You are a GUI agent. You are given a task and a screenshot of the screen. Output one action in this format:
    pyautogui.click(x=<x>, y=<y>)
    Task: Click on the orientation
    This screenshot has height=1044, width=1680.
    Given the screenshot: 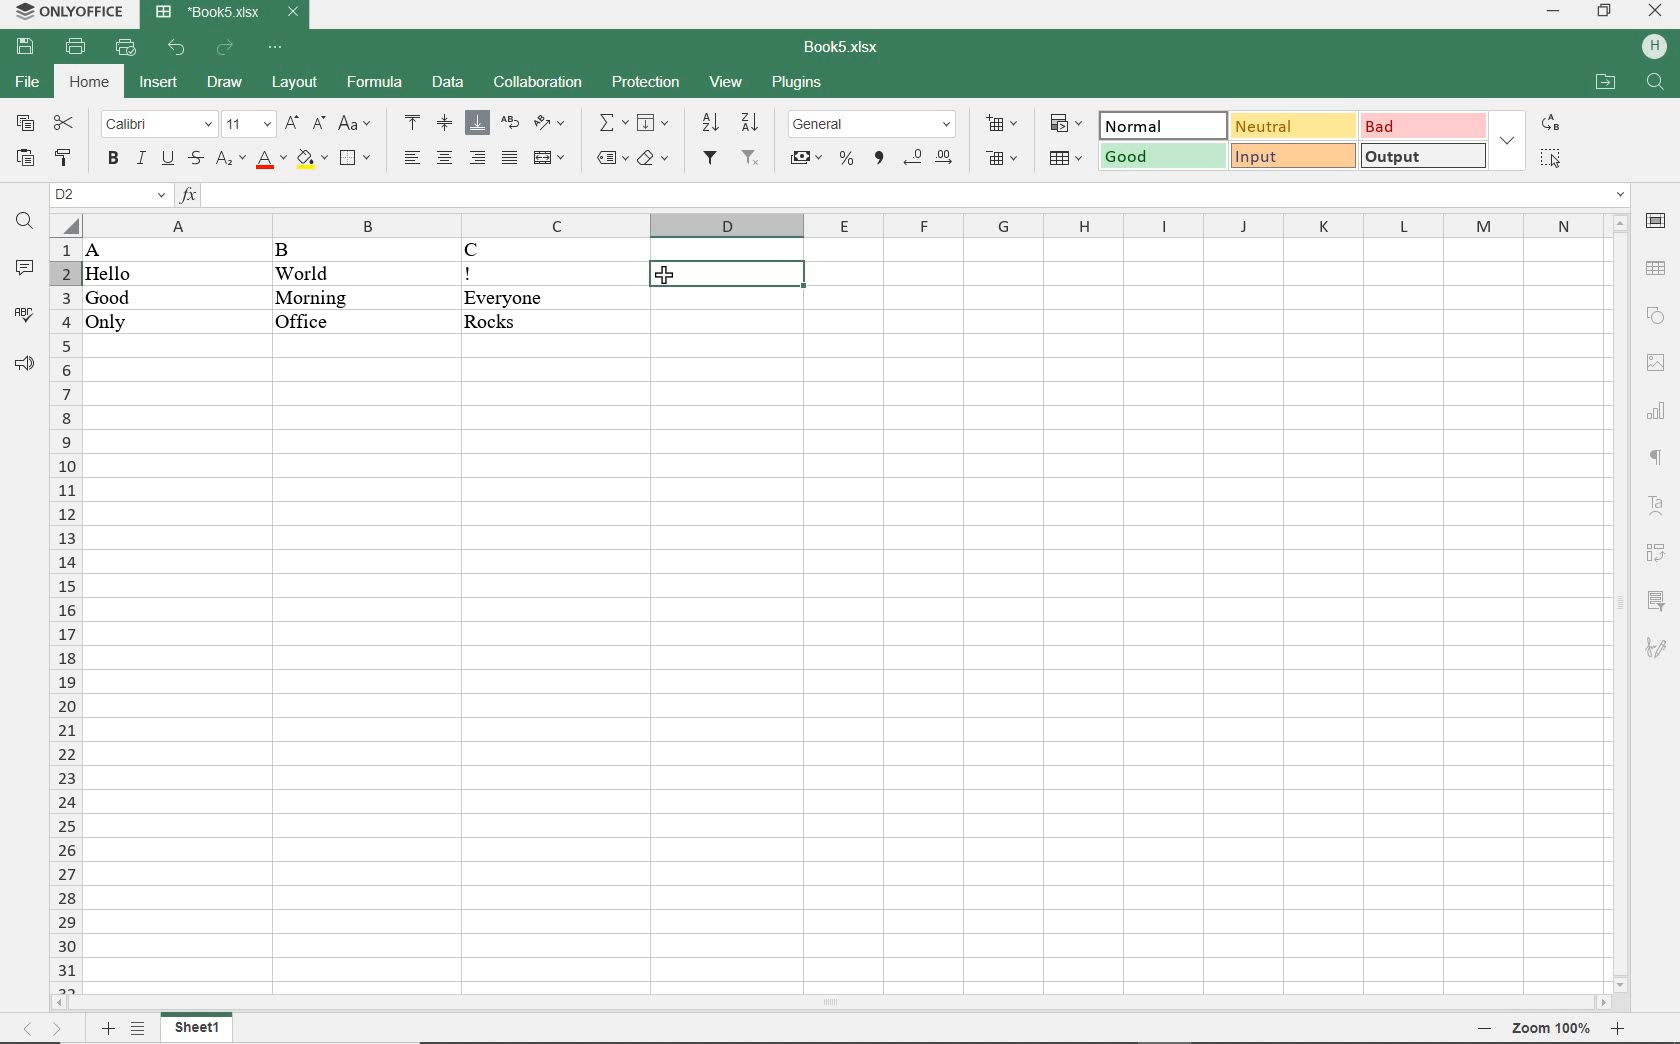 What is the action you would take?
    pyautogui.click(x=549, y=125)
    